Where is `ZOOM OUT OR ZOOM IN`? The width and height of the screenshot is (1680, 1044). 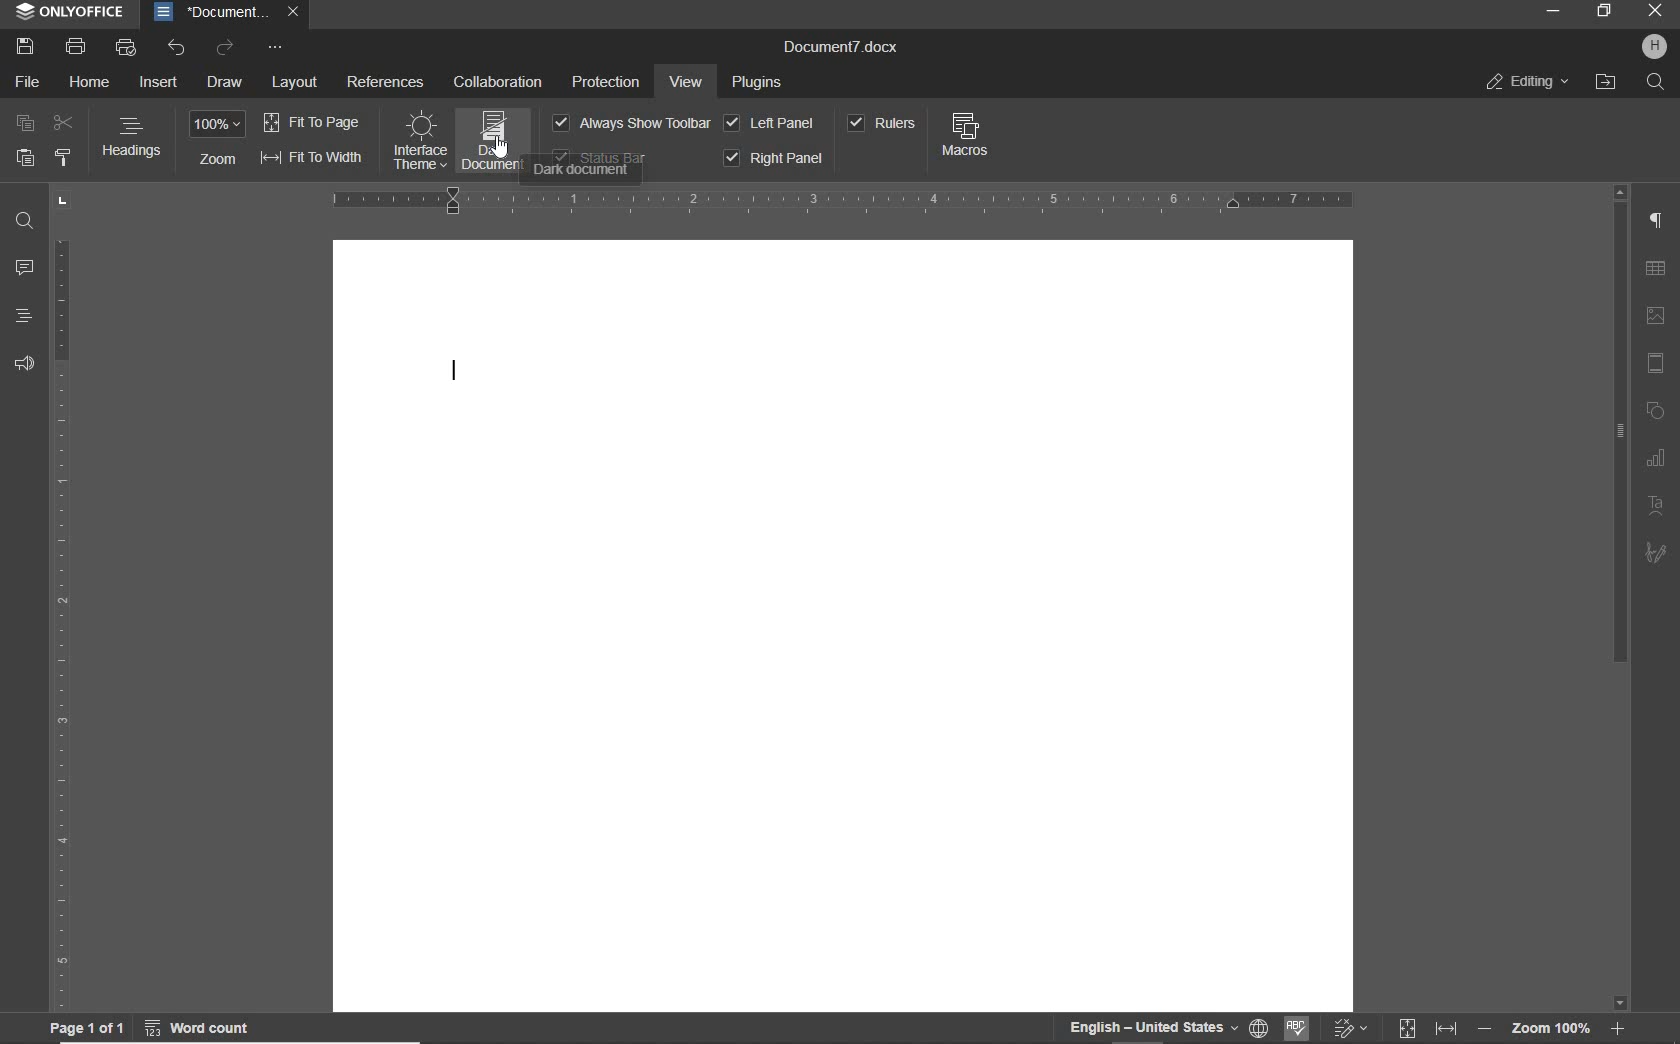
ZOOM OUT OR ZOOM IN is located at coordinates (1556, 1029).